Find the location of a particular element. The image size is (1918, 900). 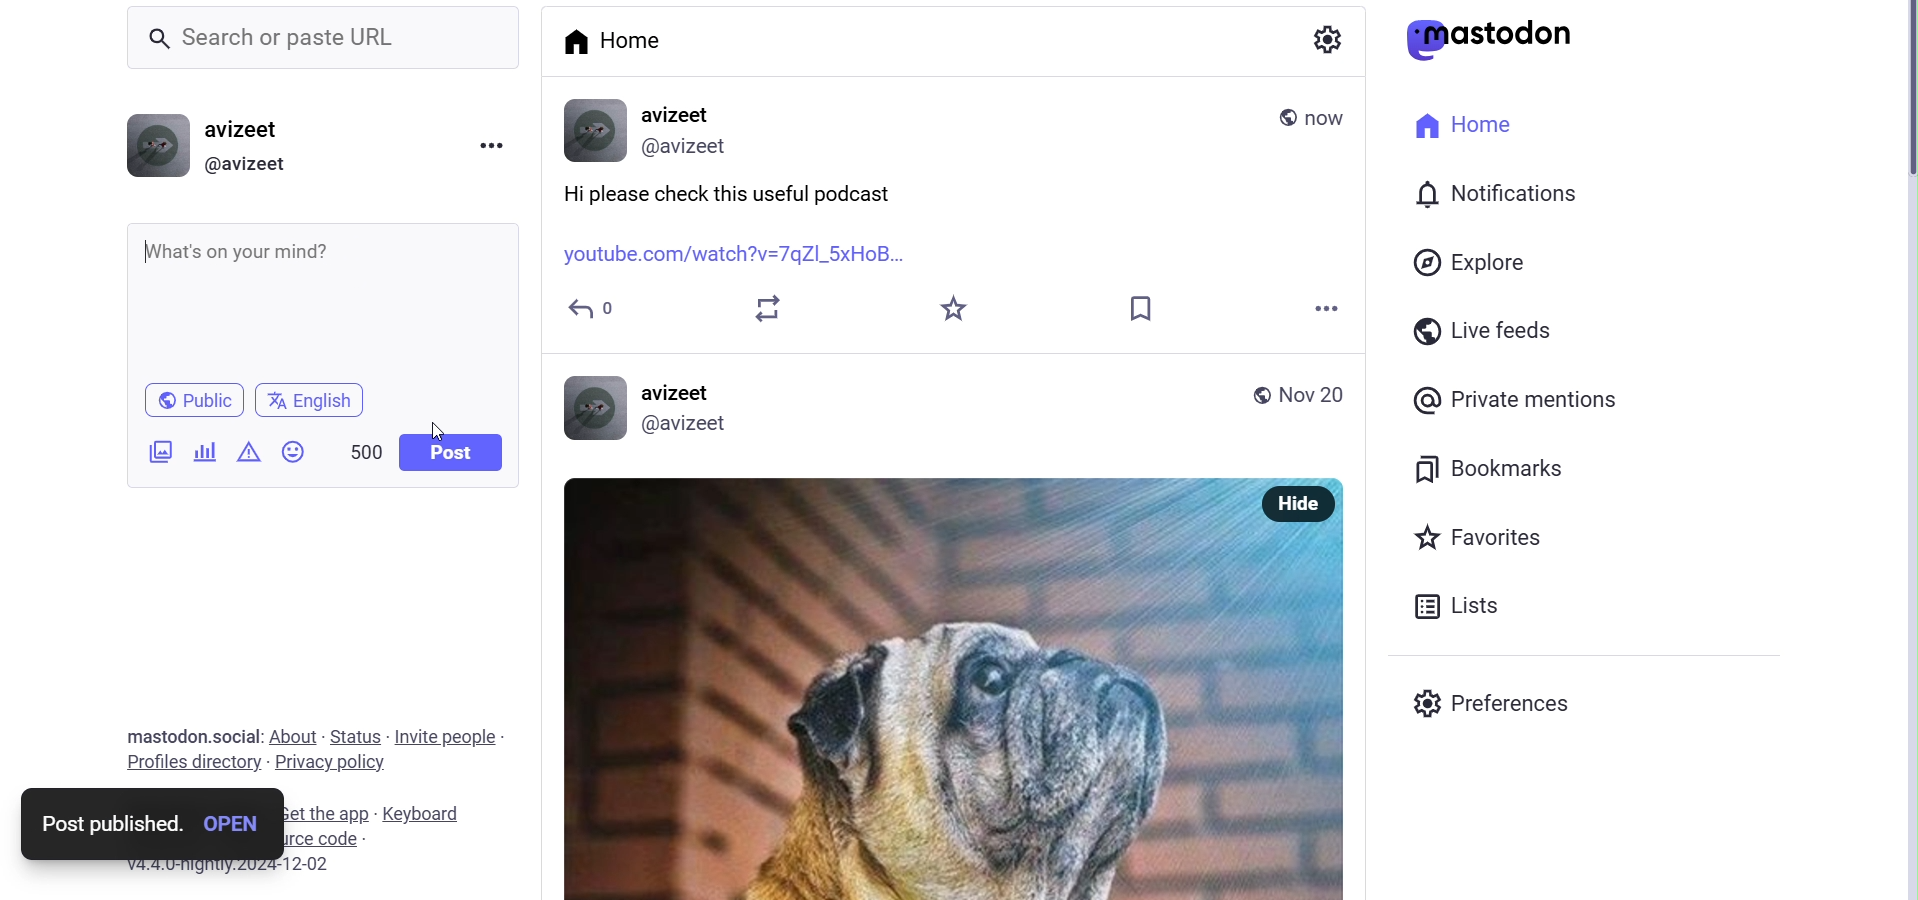

public is located at coordinates (190, 399).